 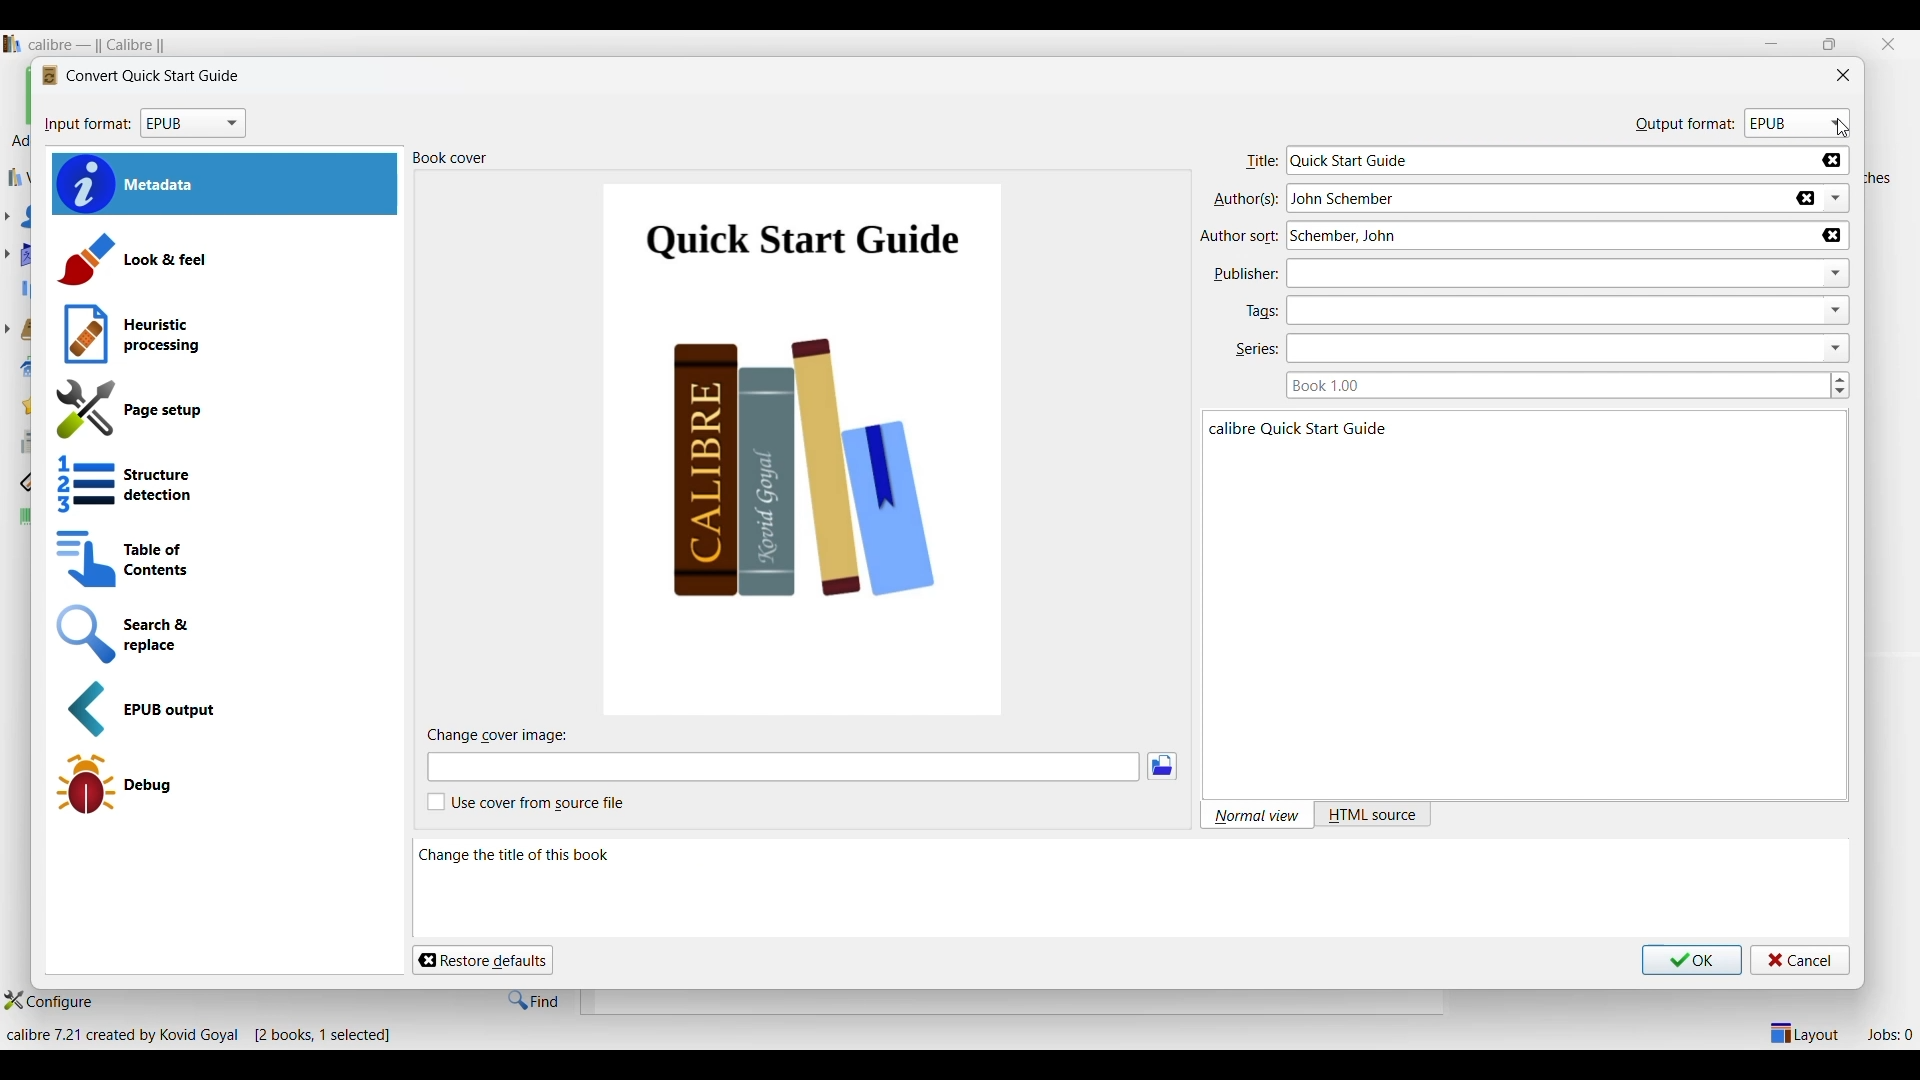 What do you see at coordinates (1685, 127) in the screenshot?
I see `output format` at bounding box center [1685, 127].